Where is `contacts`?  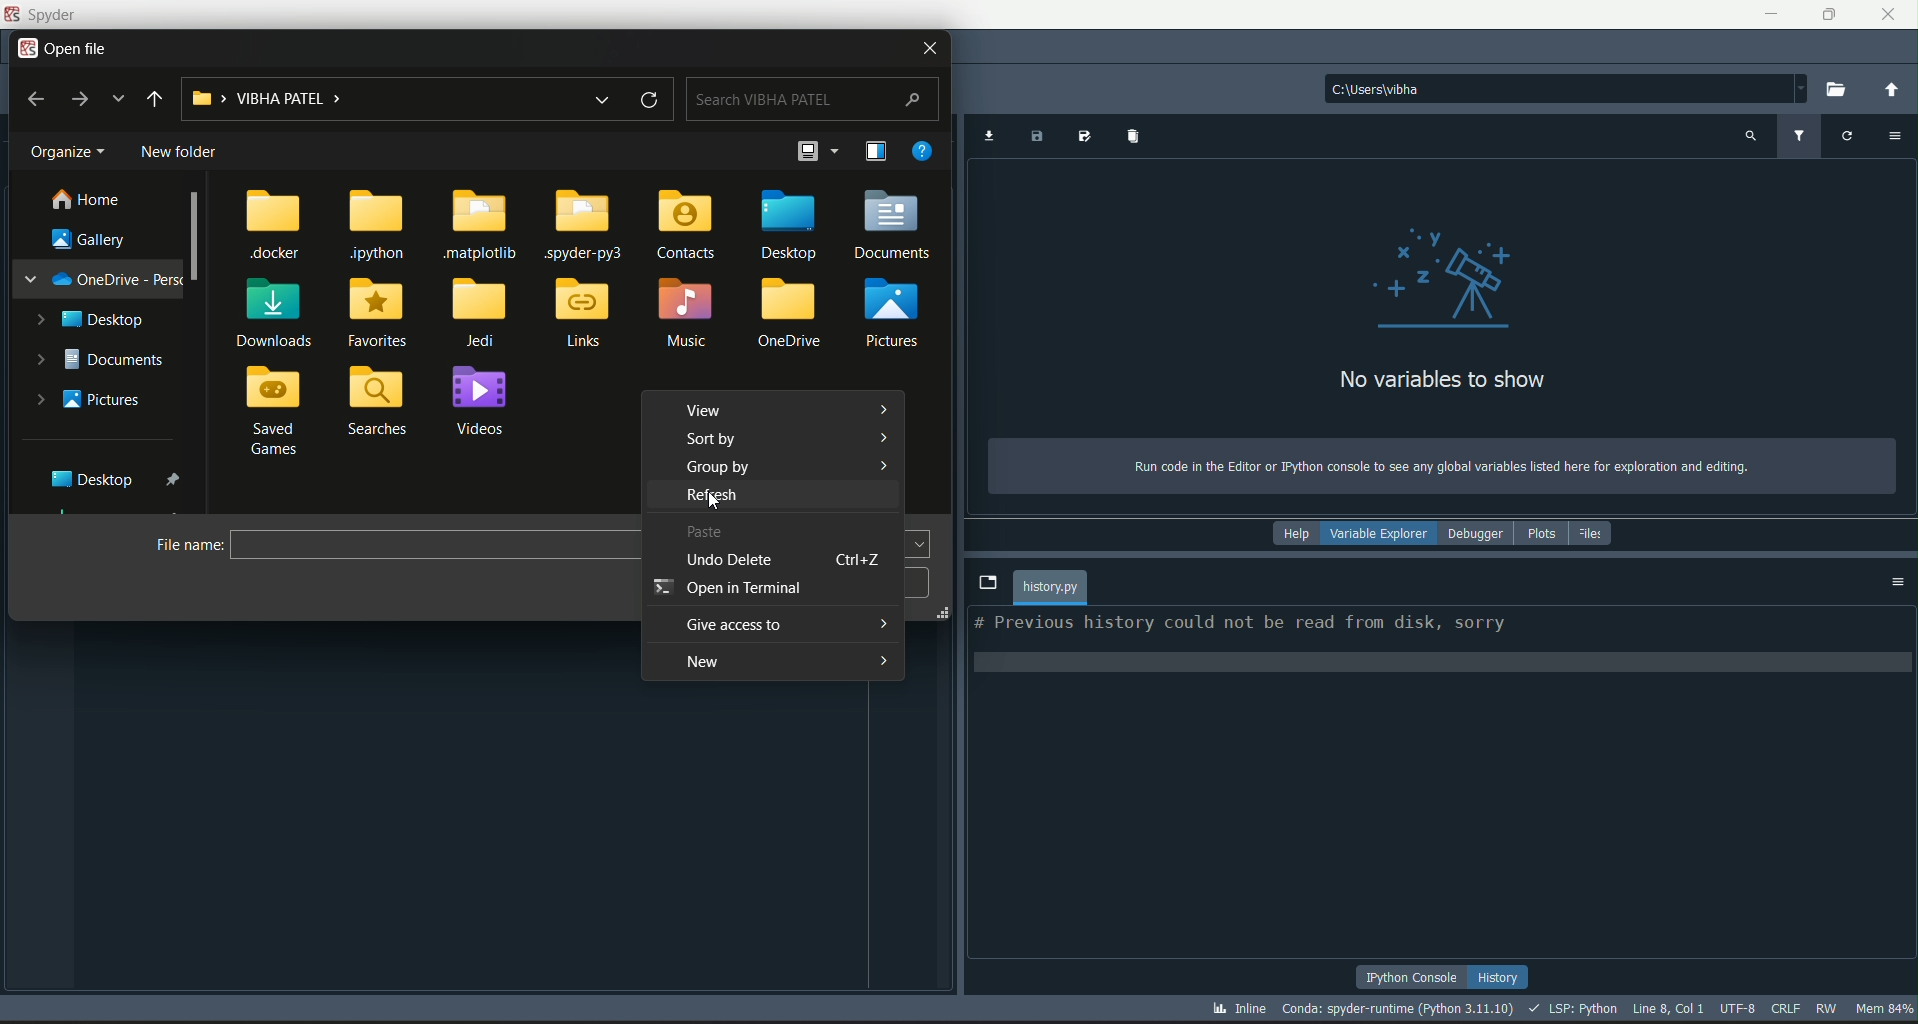
contacts is located at coordinates (686, 224).